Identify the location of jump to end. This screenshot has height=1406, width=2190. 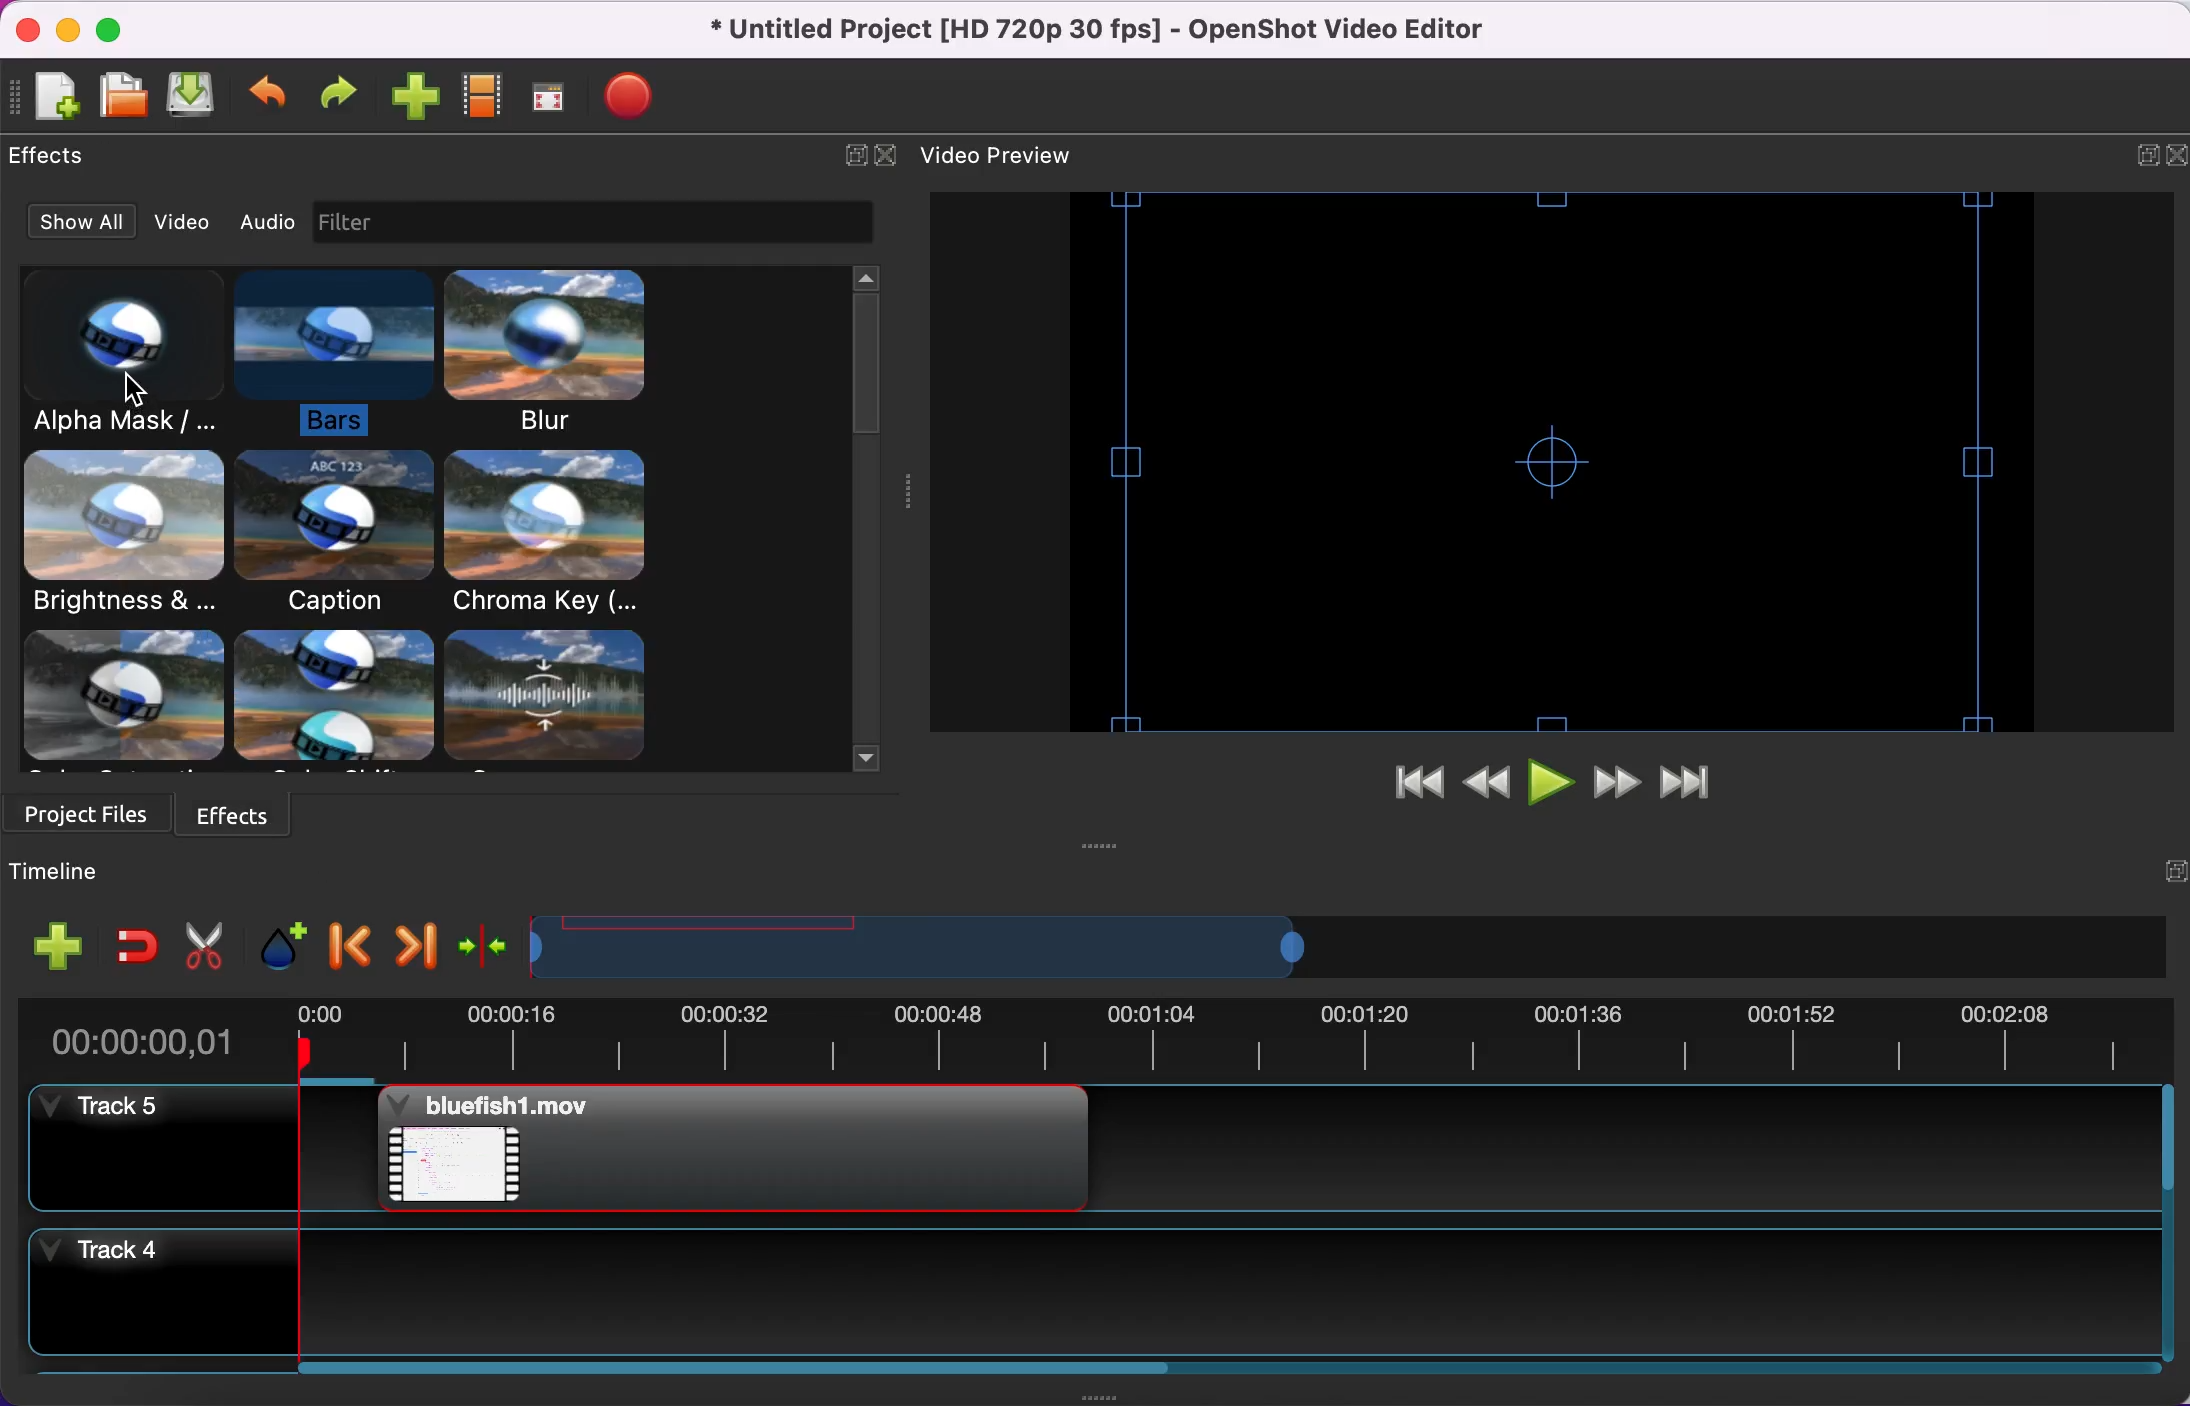
(1696, 780).